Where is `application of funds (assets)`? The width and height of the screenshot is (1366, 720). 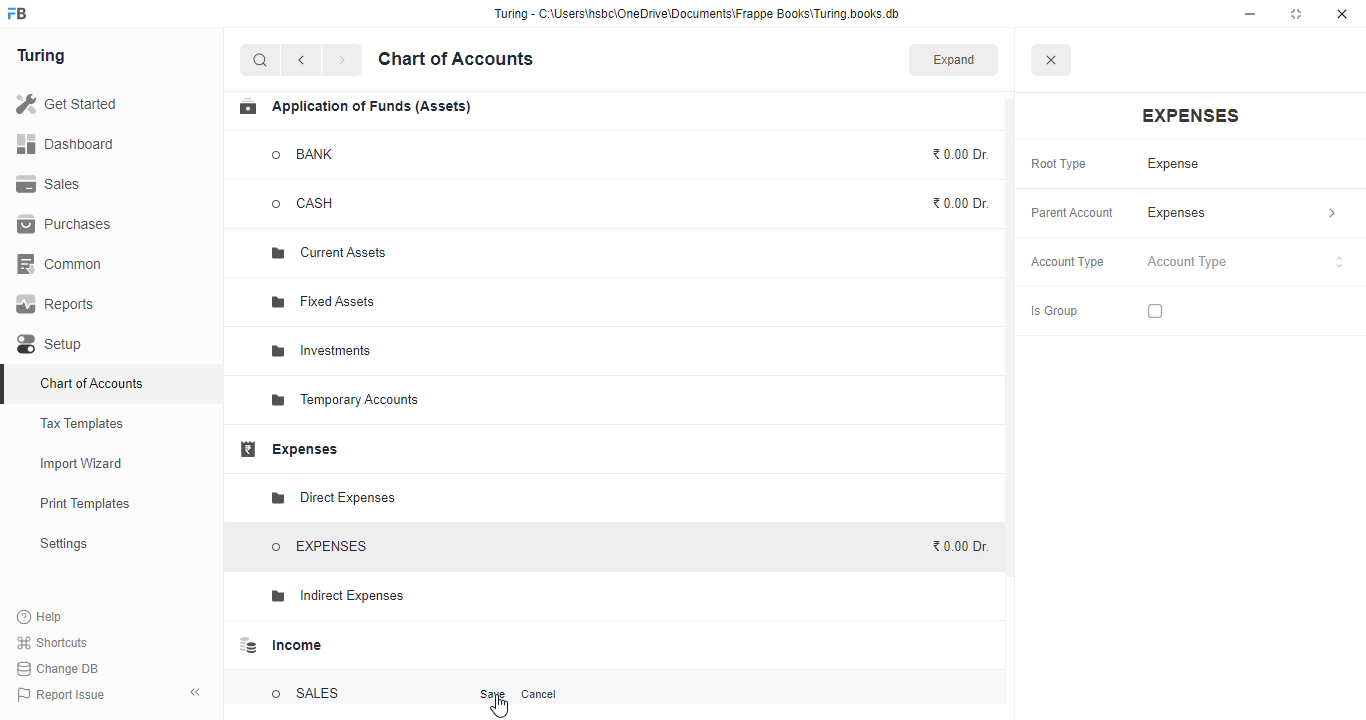 application of funds (assets) is located at coordinates (354, 107).